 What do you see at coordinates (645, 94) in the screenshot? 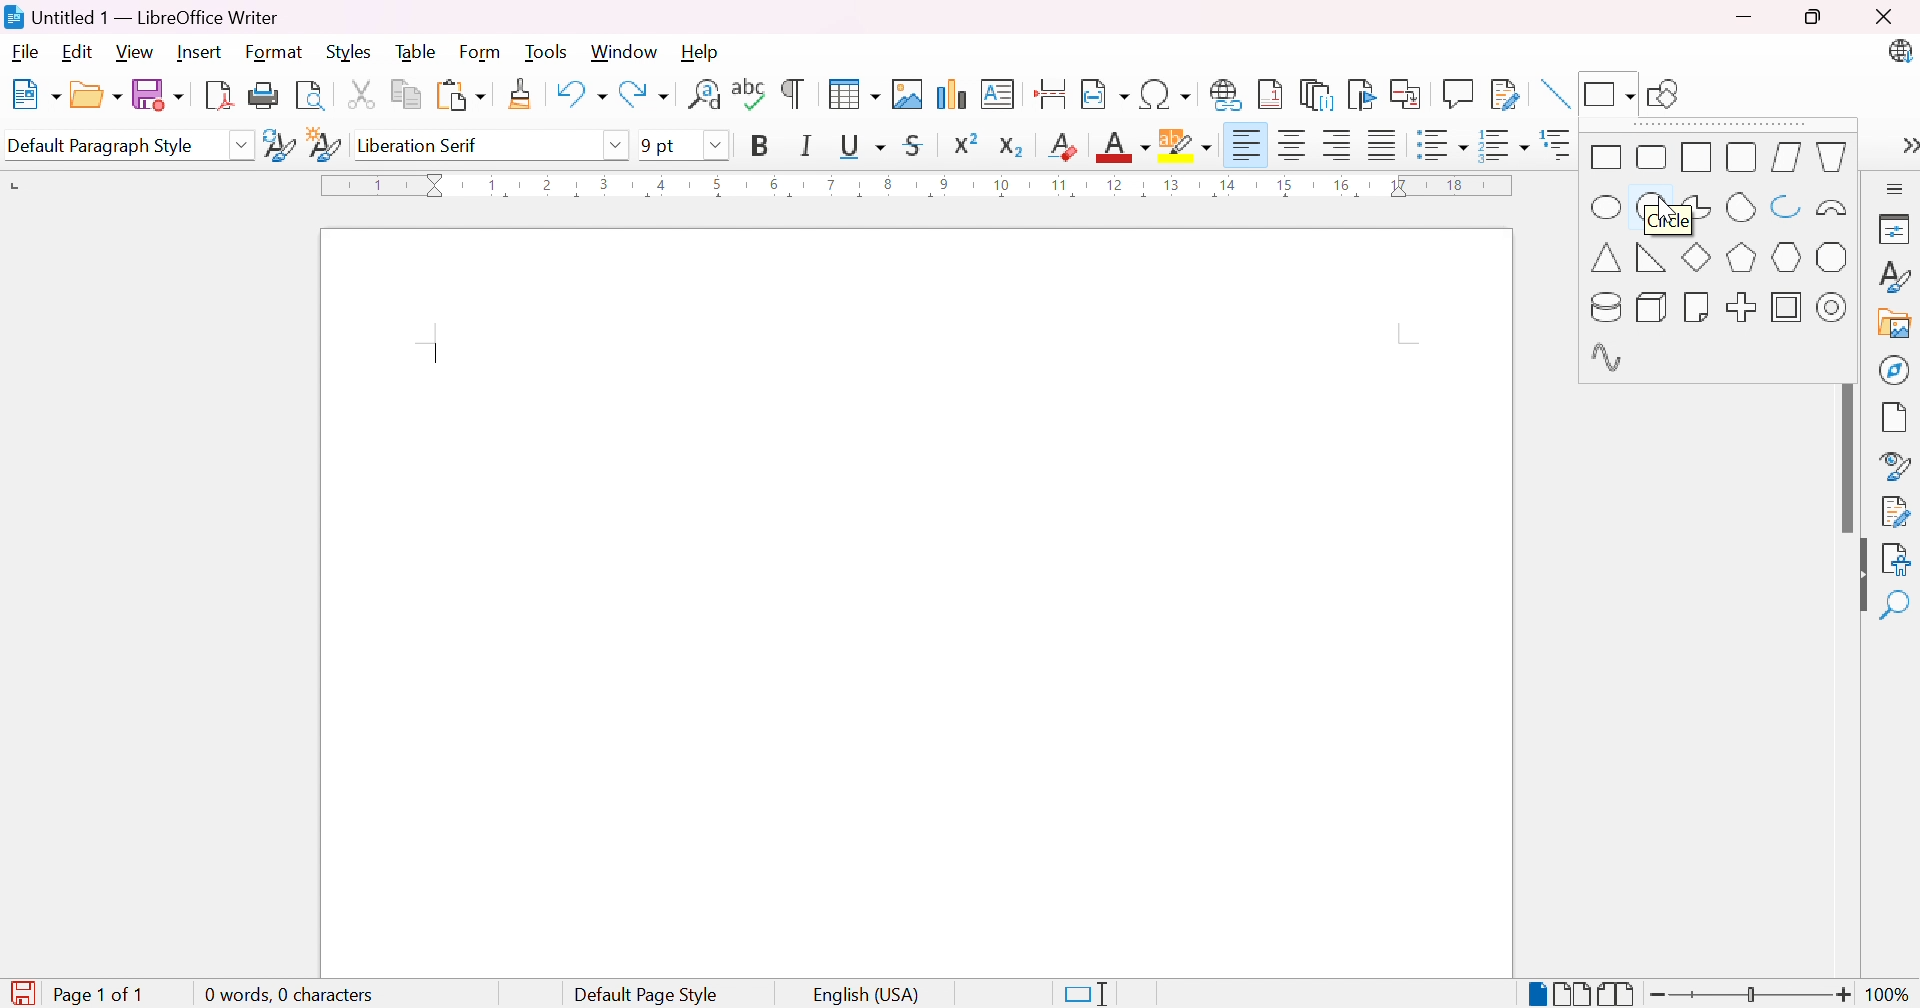
I see `Redo` at bounding box center [645, 94].